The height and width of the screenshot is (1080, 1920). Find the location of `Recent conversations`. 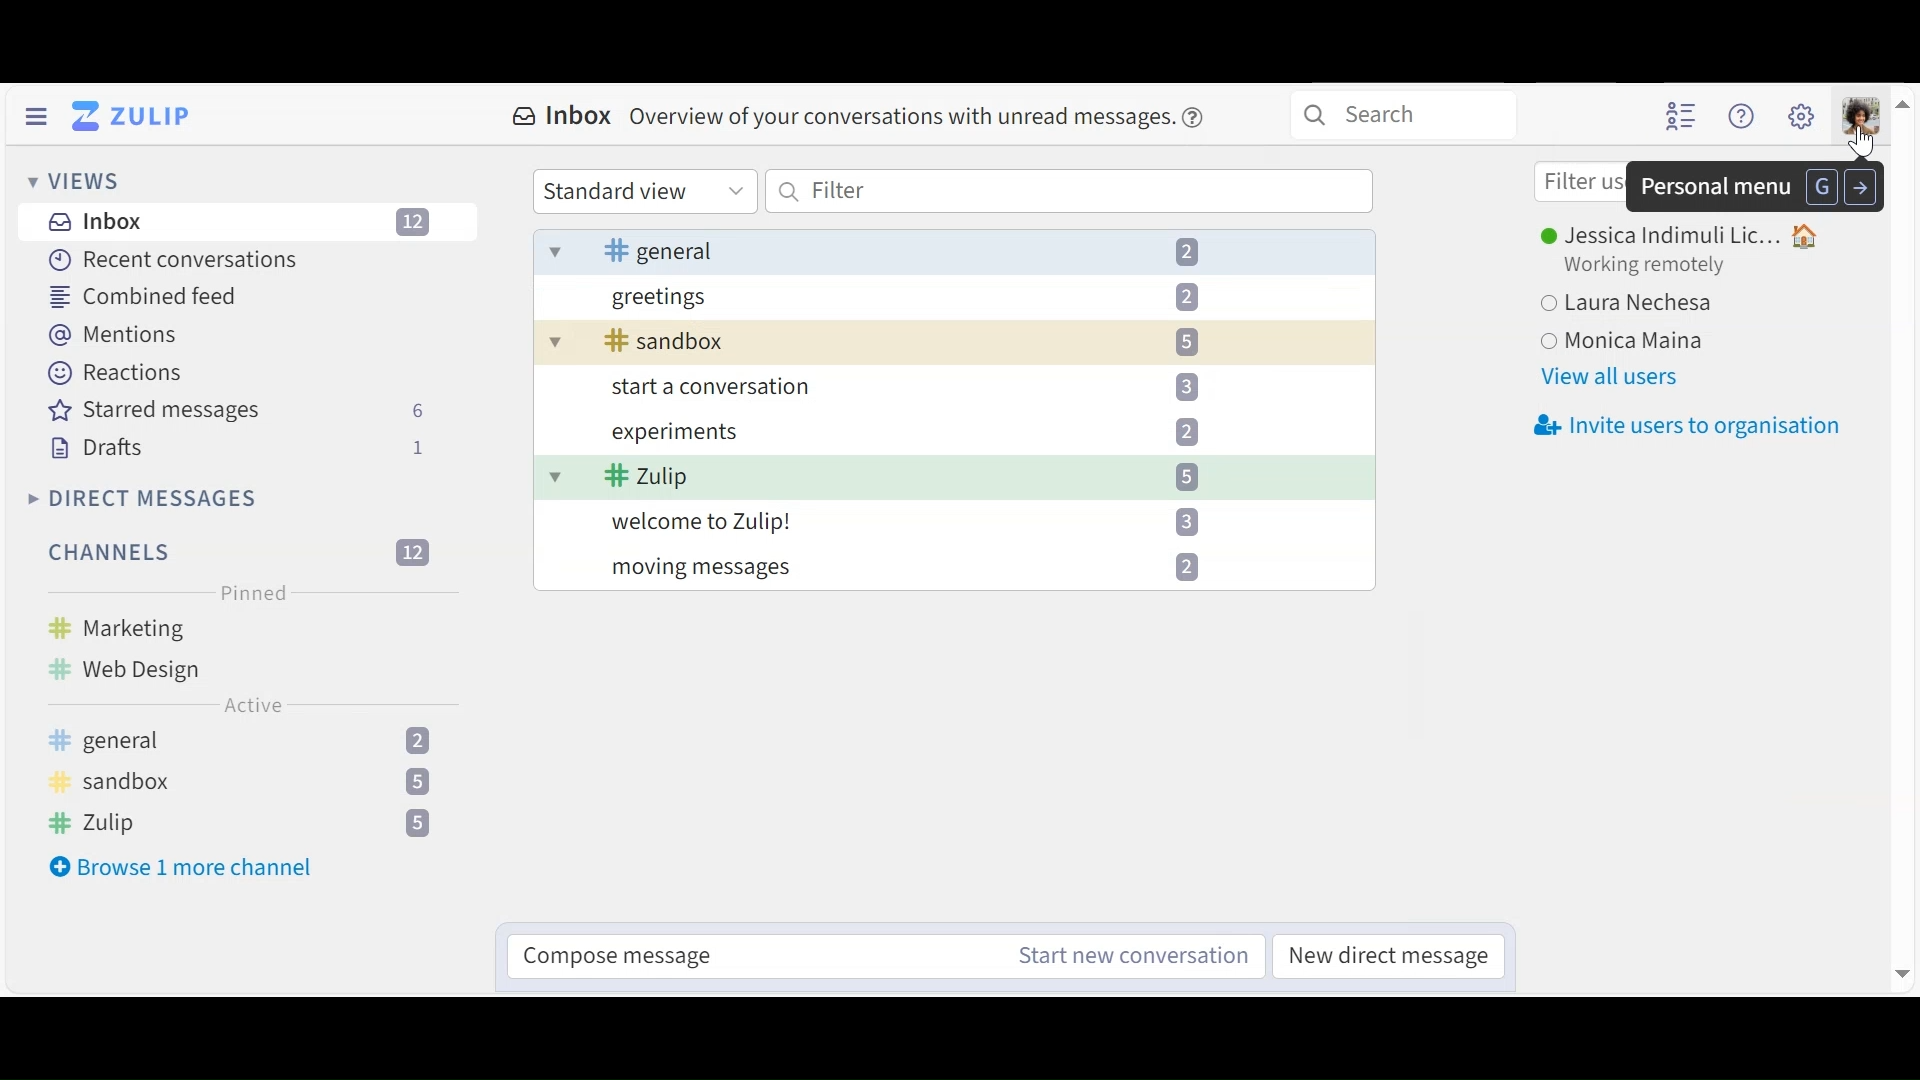

Recent conversations is located at coordinates (167, 258).